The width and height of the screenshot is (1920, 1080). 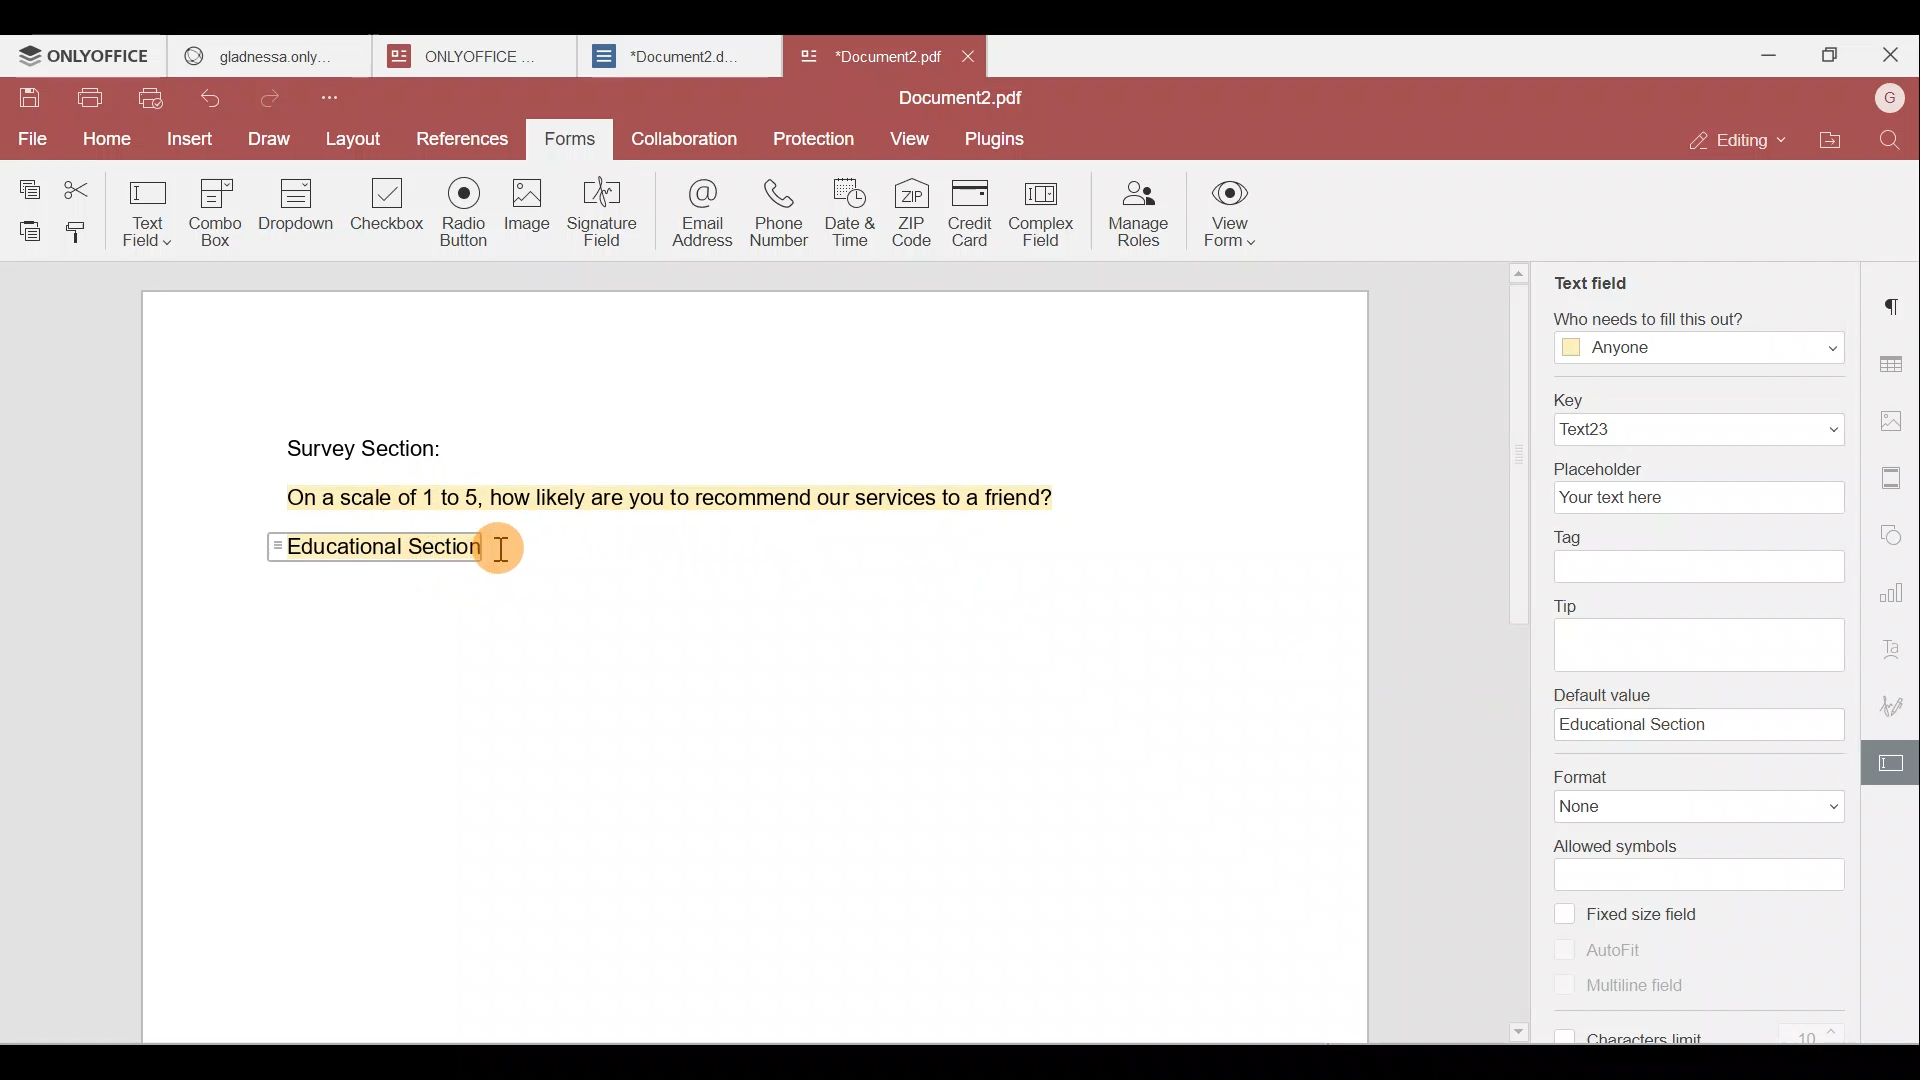 What do you see at coordinates (1613, 983) in the screenshot?
I see `Multiline field` at bounding box center [1613, 983].